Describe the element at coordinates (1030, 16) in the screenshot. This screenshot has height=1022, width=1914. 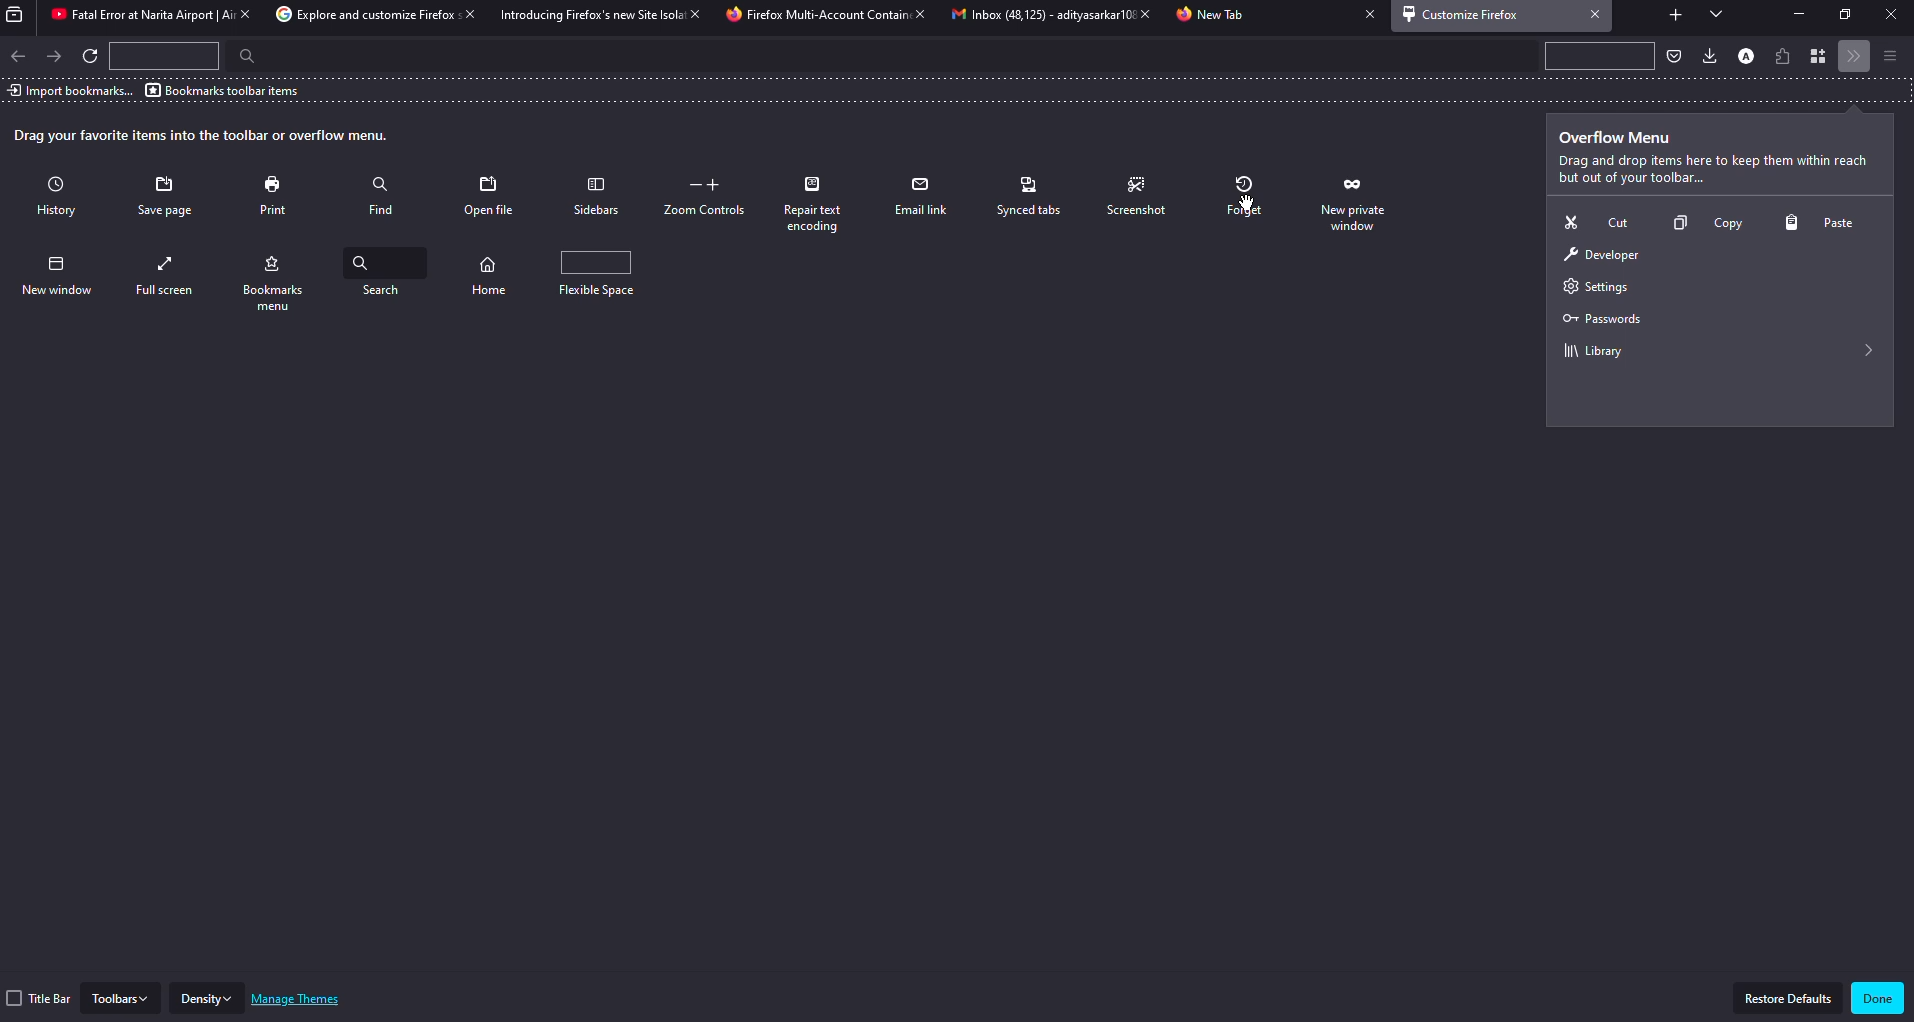
I see `tab` at that location.